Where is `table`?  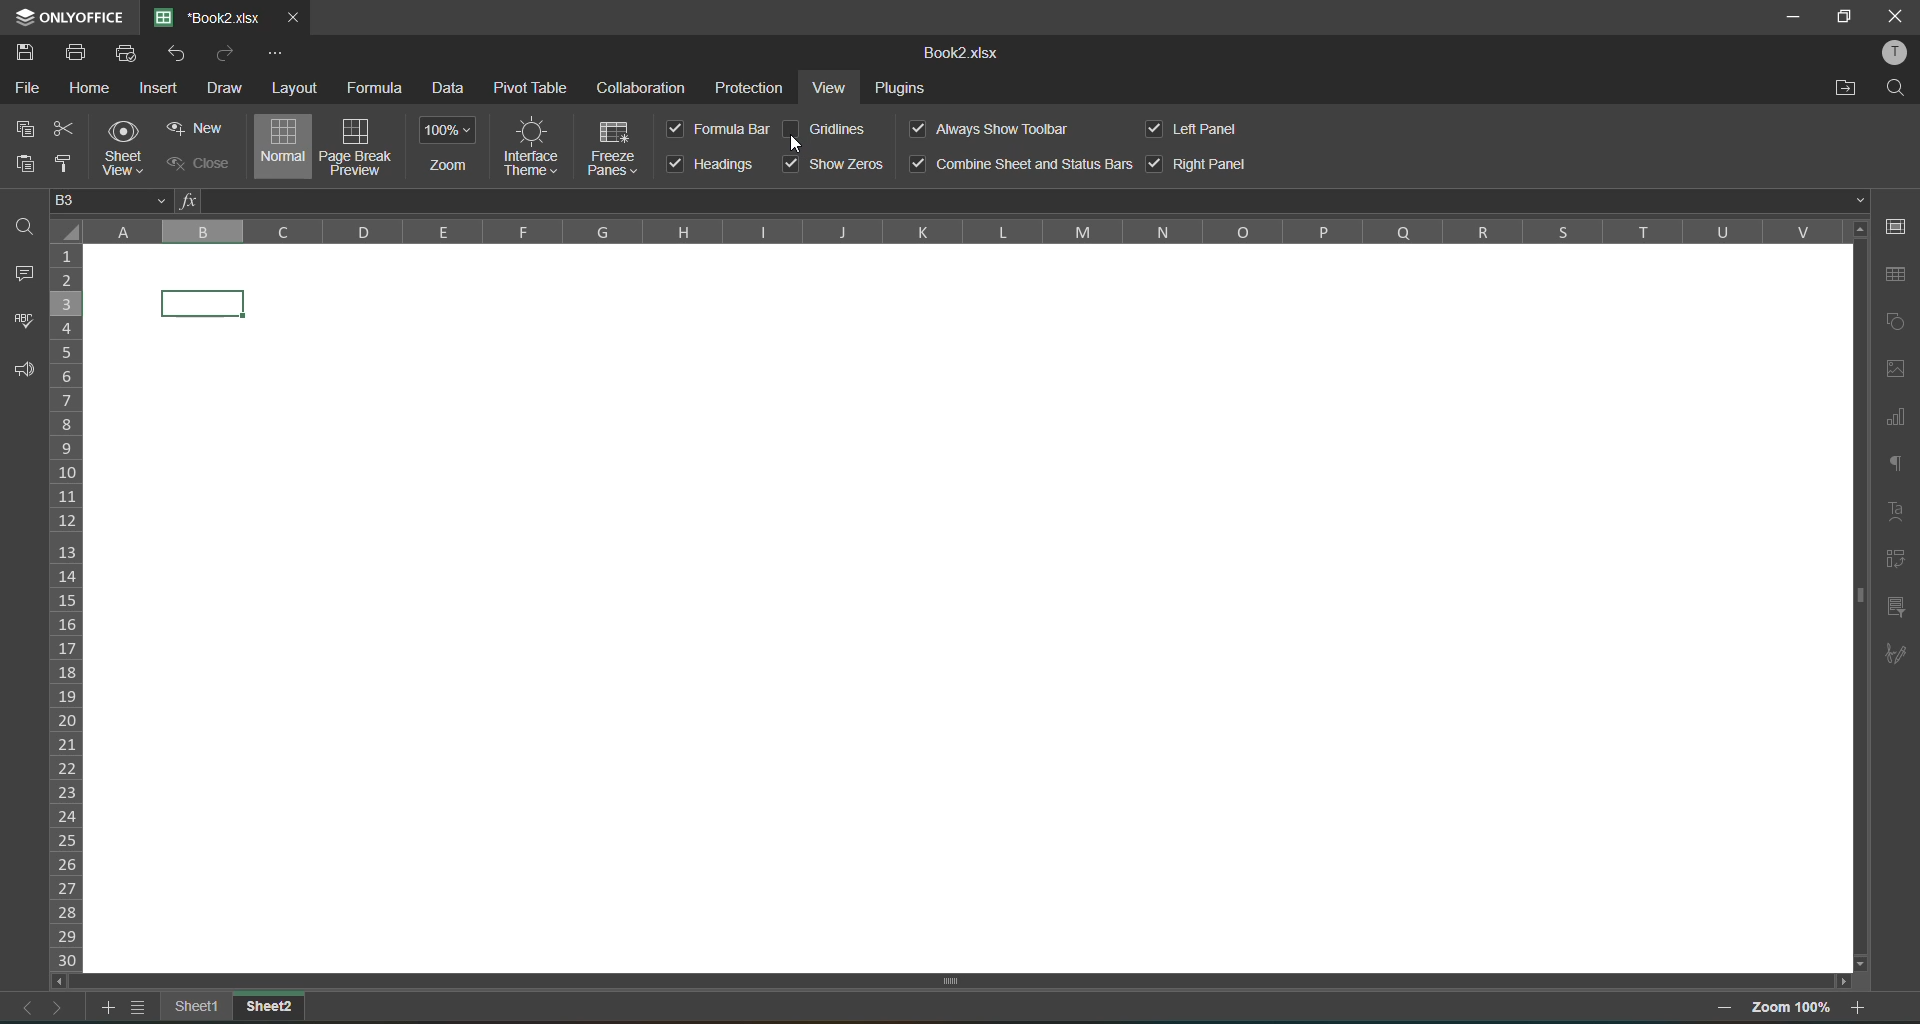
table is located at coordinates (1894, 276).